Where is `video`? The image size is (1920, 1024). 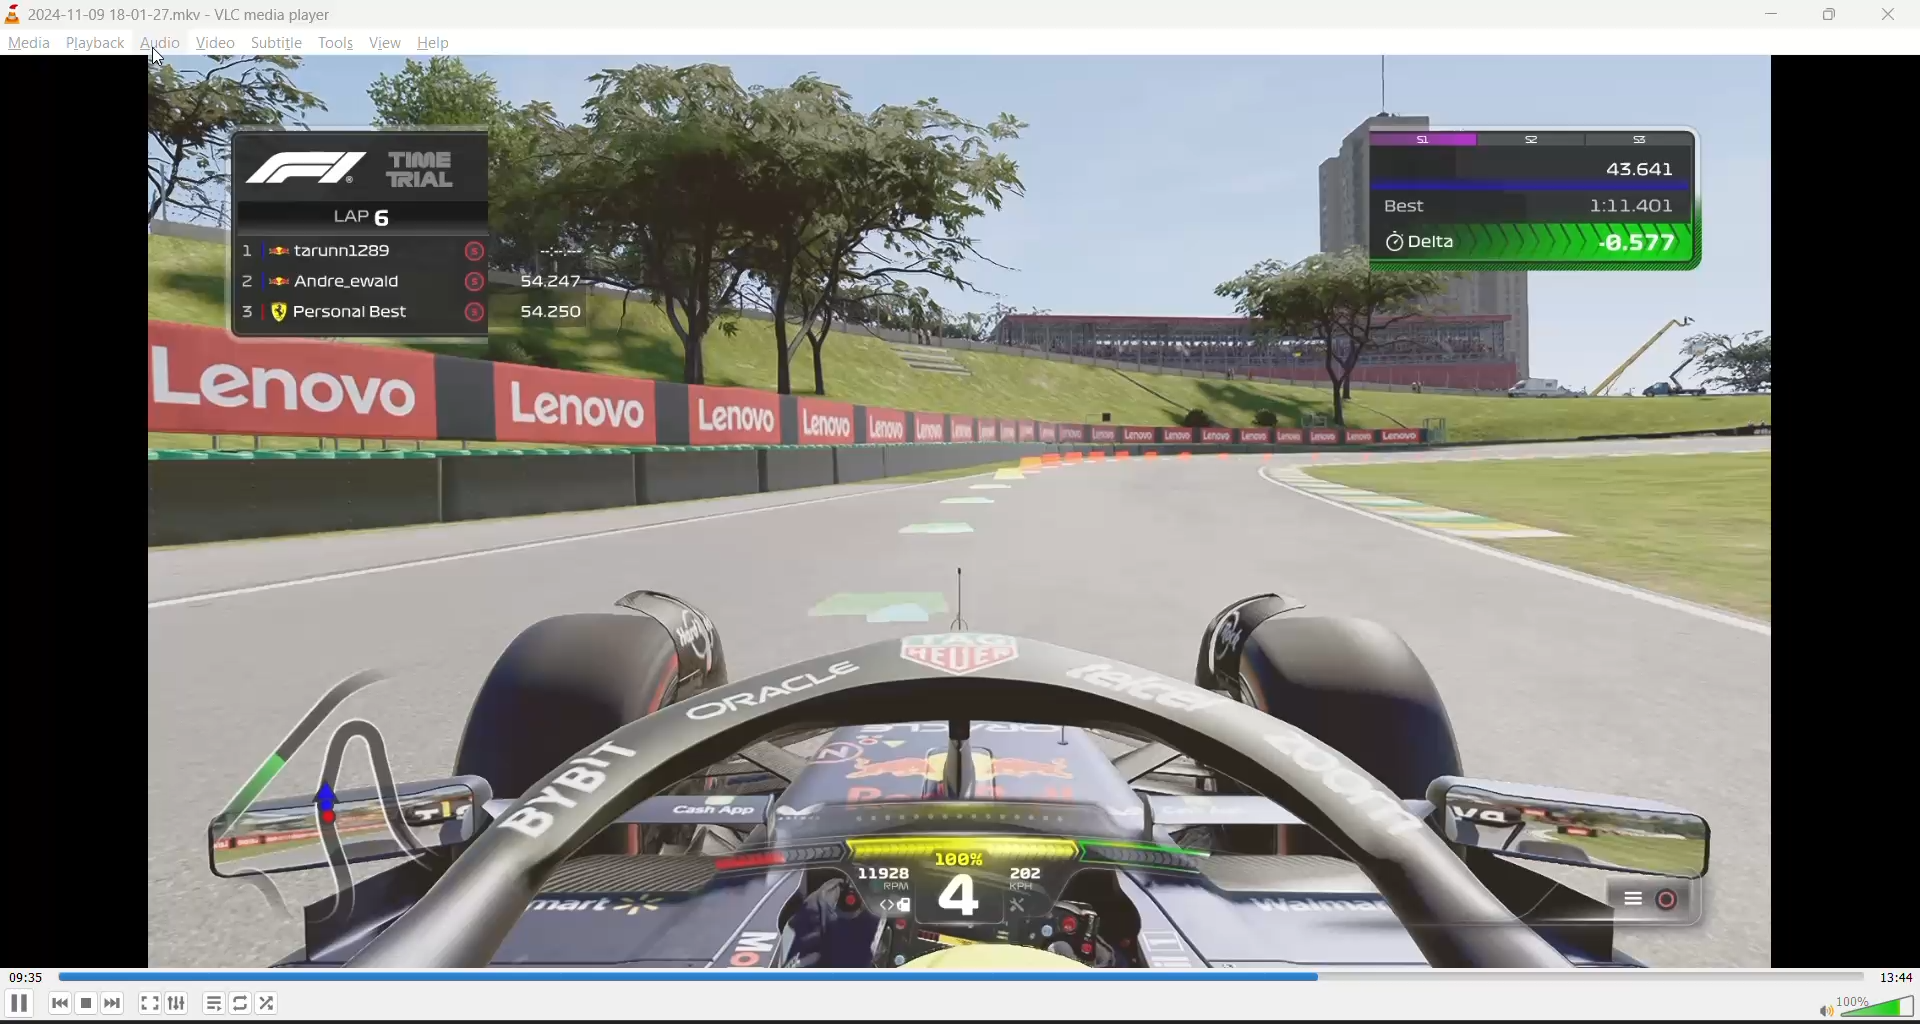
video is located at coordinates (214, 44).